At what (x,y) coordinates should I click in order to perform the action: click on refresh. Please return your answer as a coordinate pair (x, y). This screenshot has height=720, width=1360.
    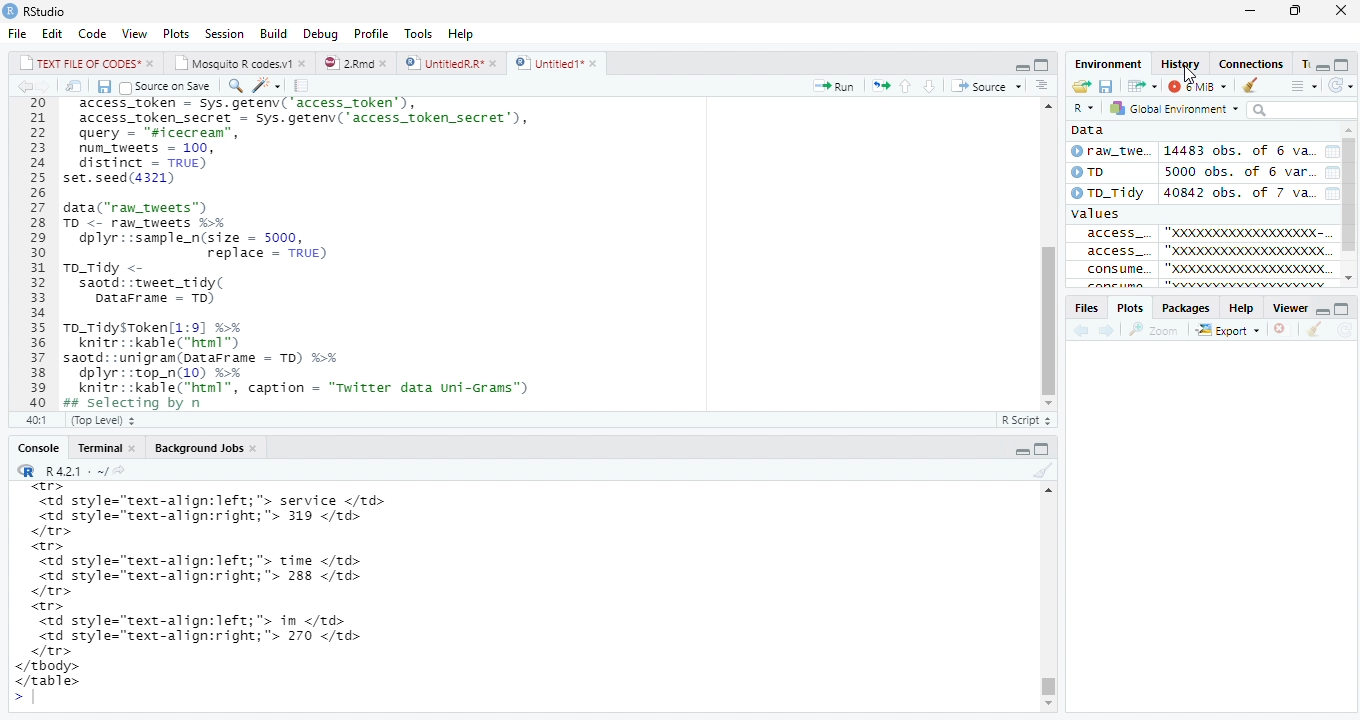
    Looking at the image, I should click on (1344, 85).